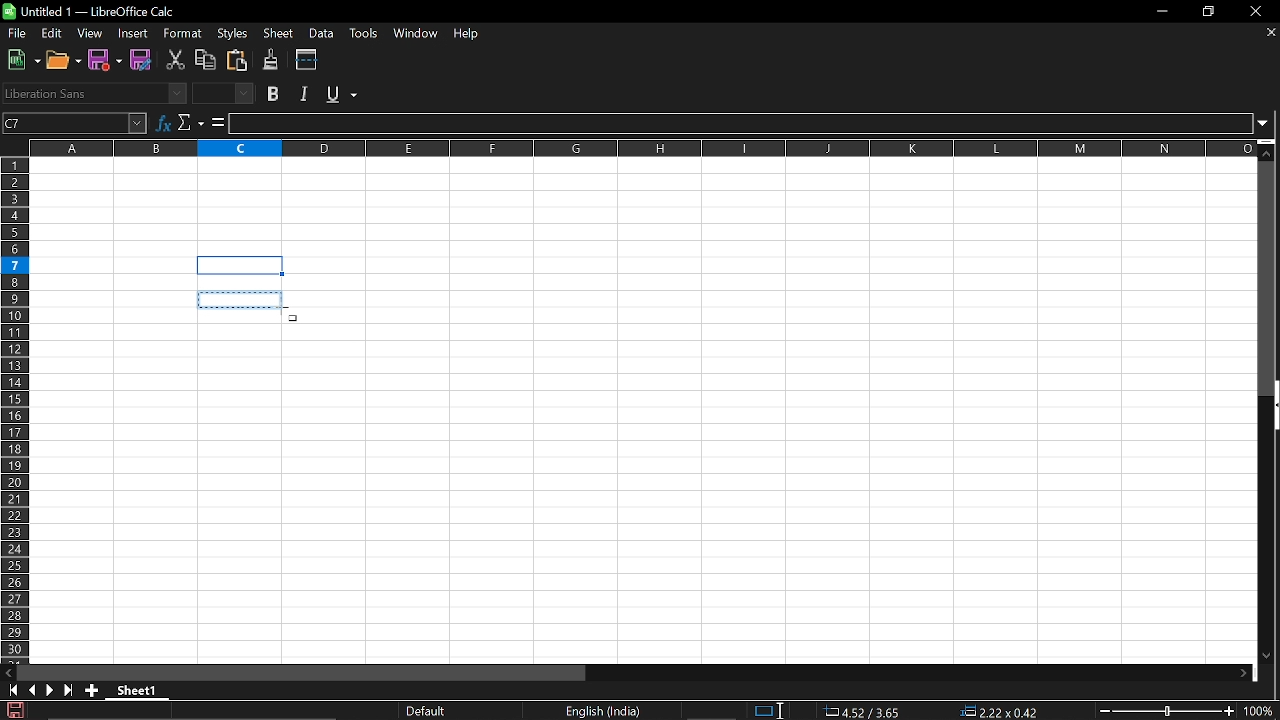 This screenshot has width=1280, height=720. What do you see at coordinates (302, 672) in the screenshot?
I see `Horizontal scrollbar` at bounding box center [302, 672].